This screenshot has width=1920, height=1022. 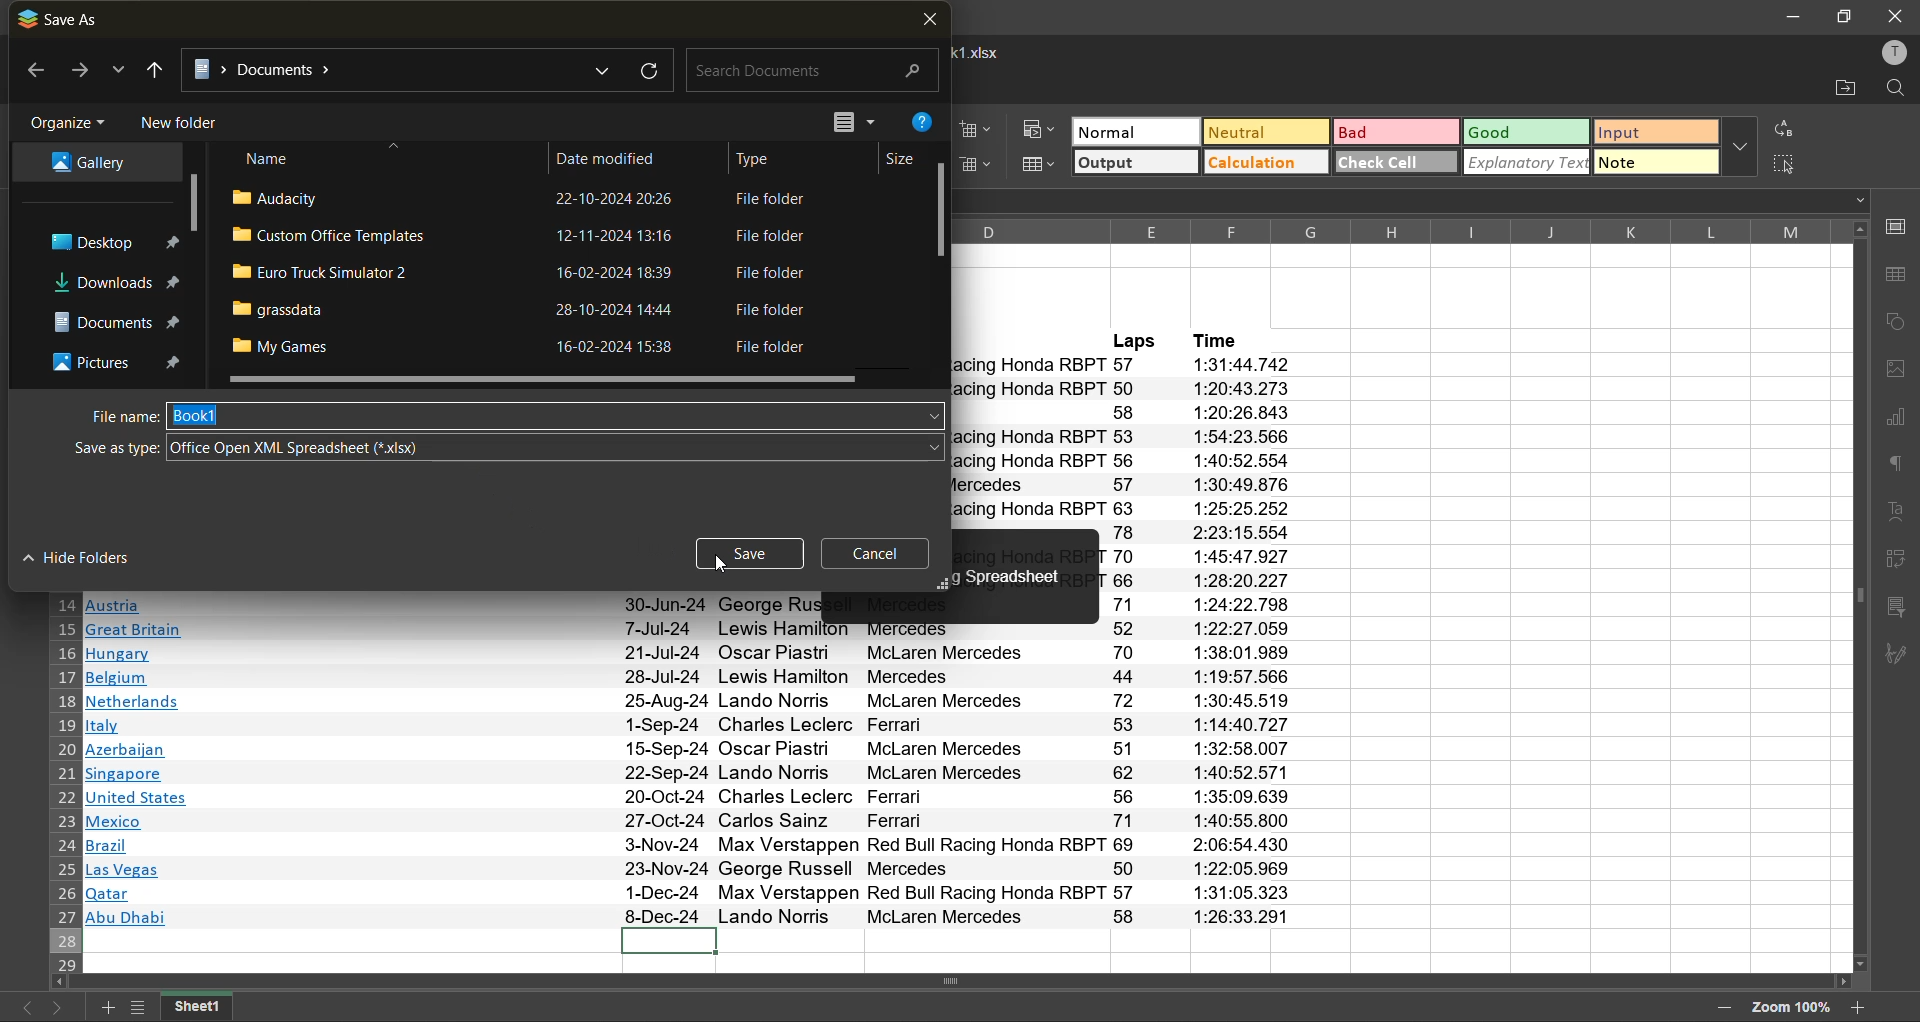 I want to click on 16-02-2024 18:39, so click(x=612, y=270).